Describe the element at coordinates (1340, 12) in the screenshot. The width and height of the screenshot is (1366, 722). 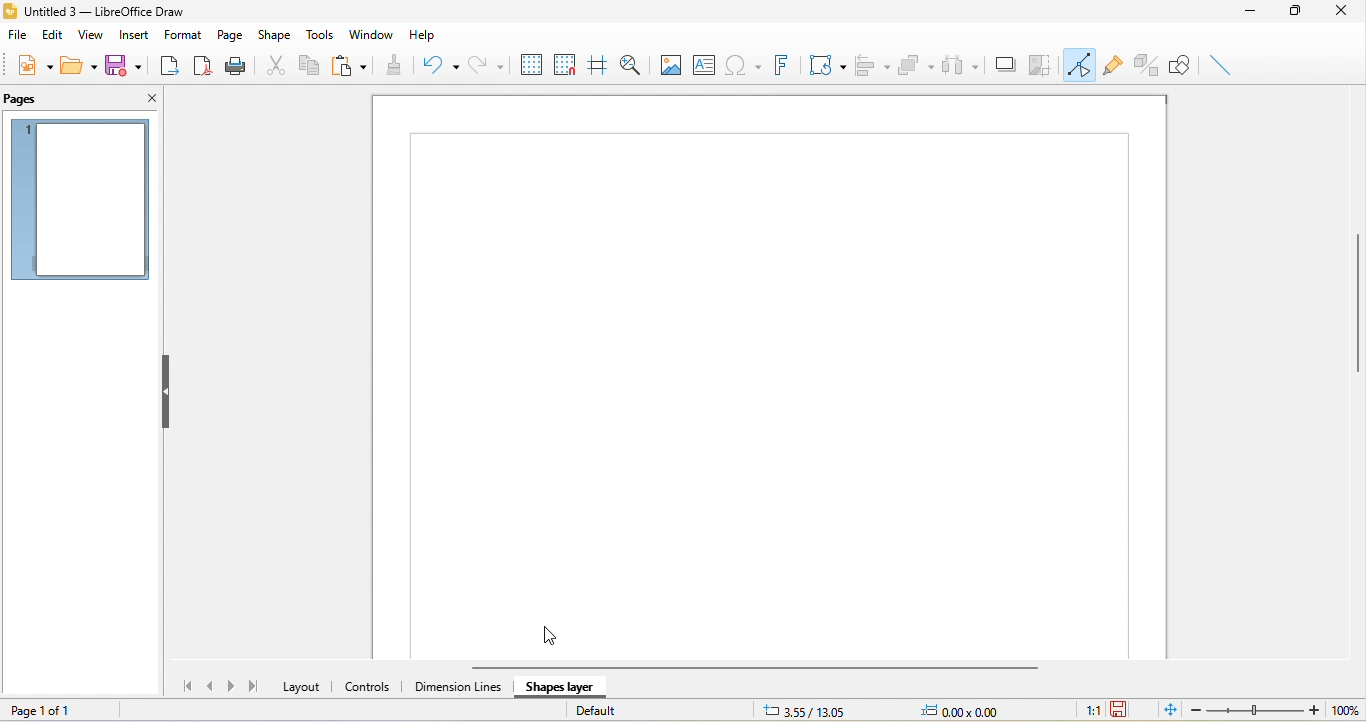
I see `close` at that location.